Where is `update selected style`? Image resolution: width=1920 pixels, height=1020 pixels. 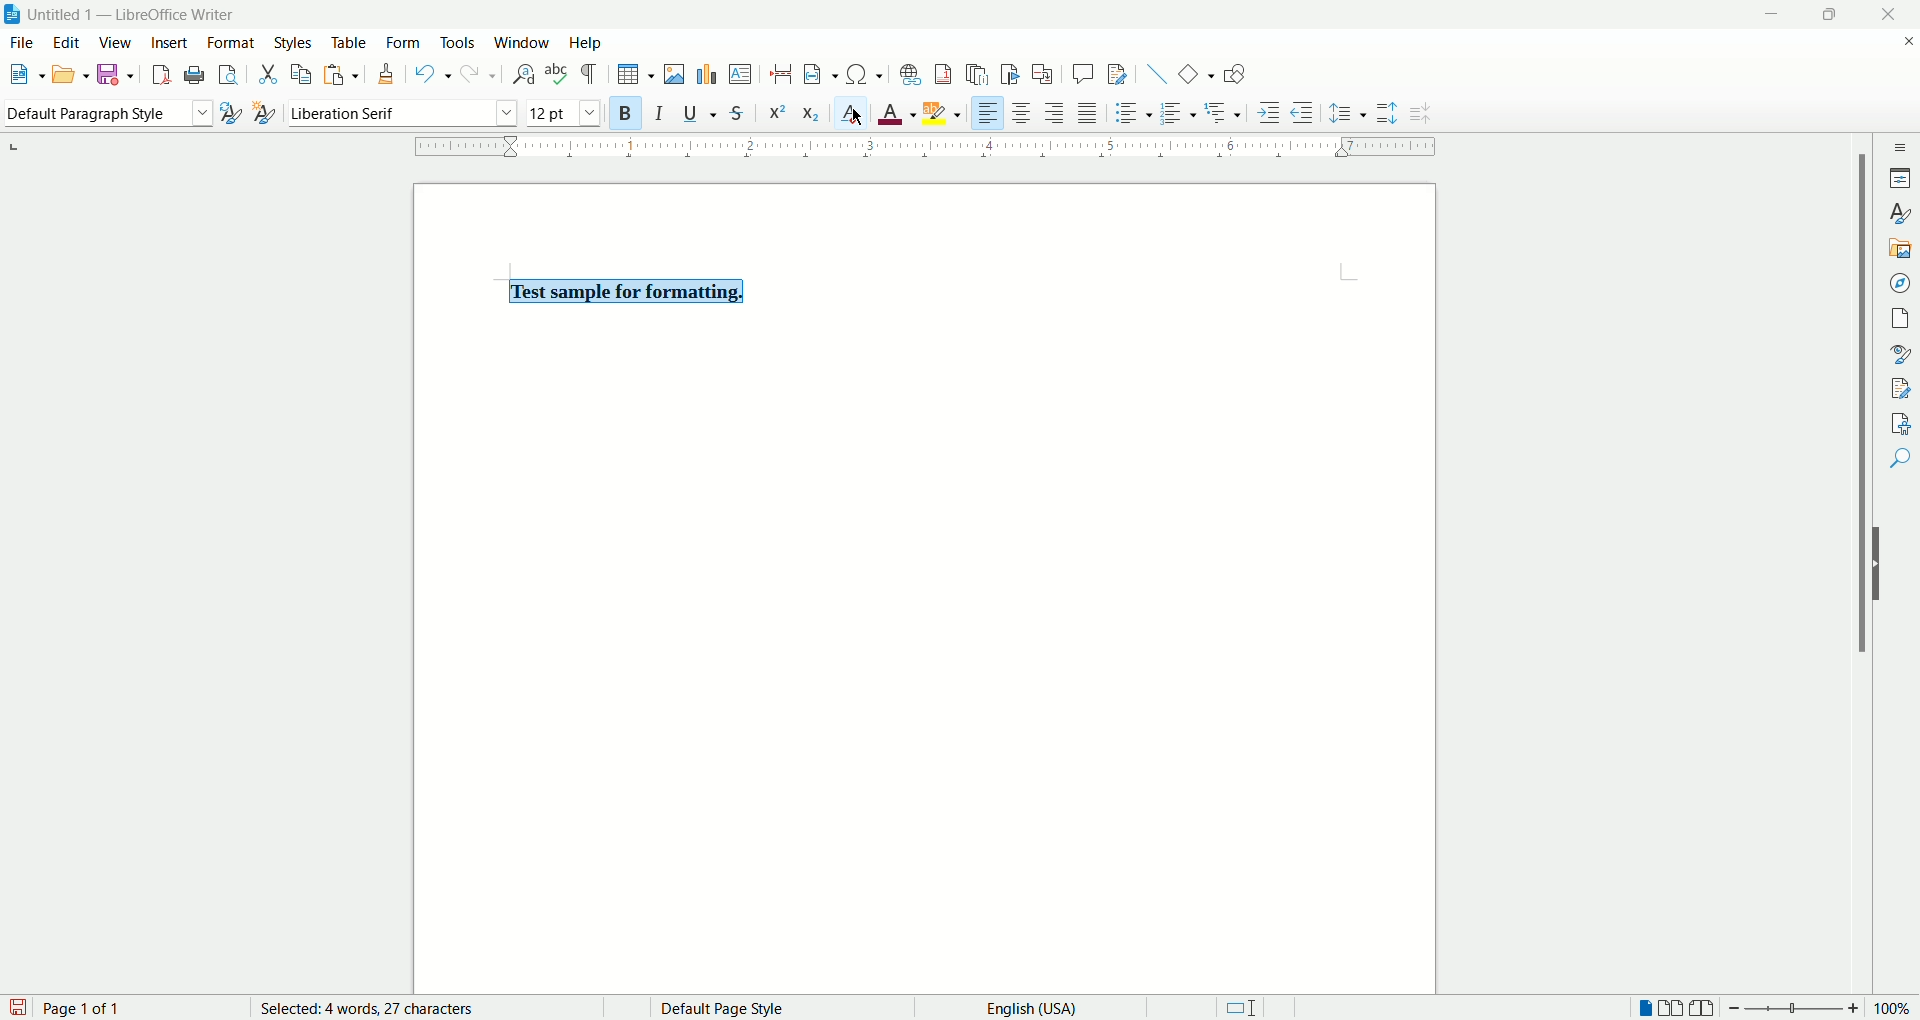
update selected style is located at coordinates (230, 111).